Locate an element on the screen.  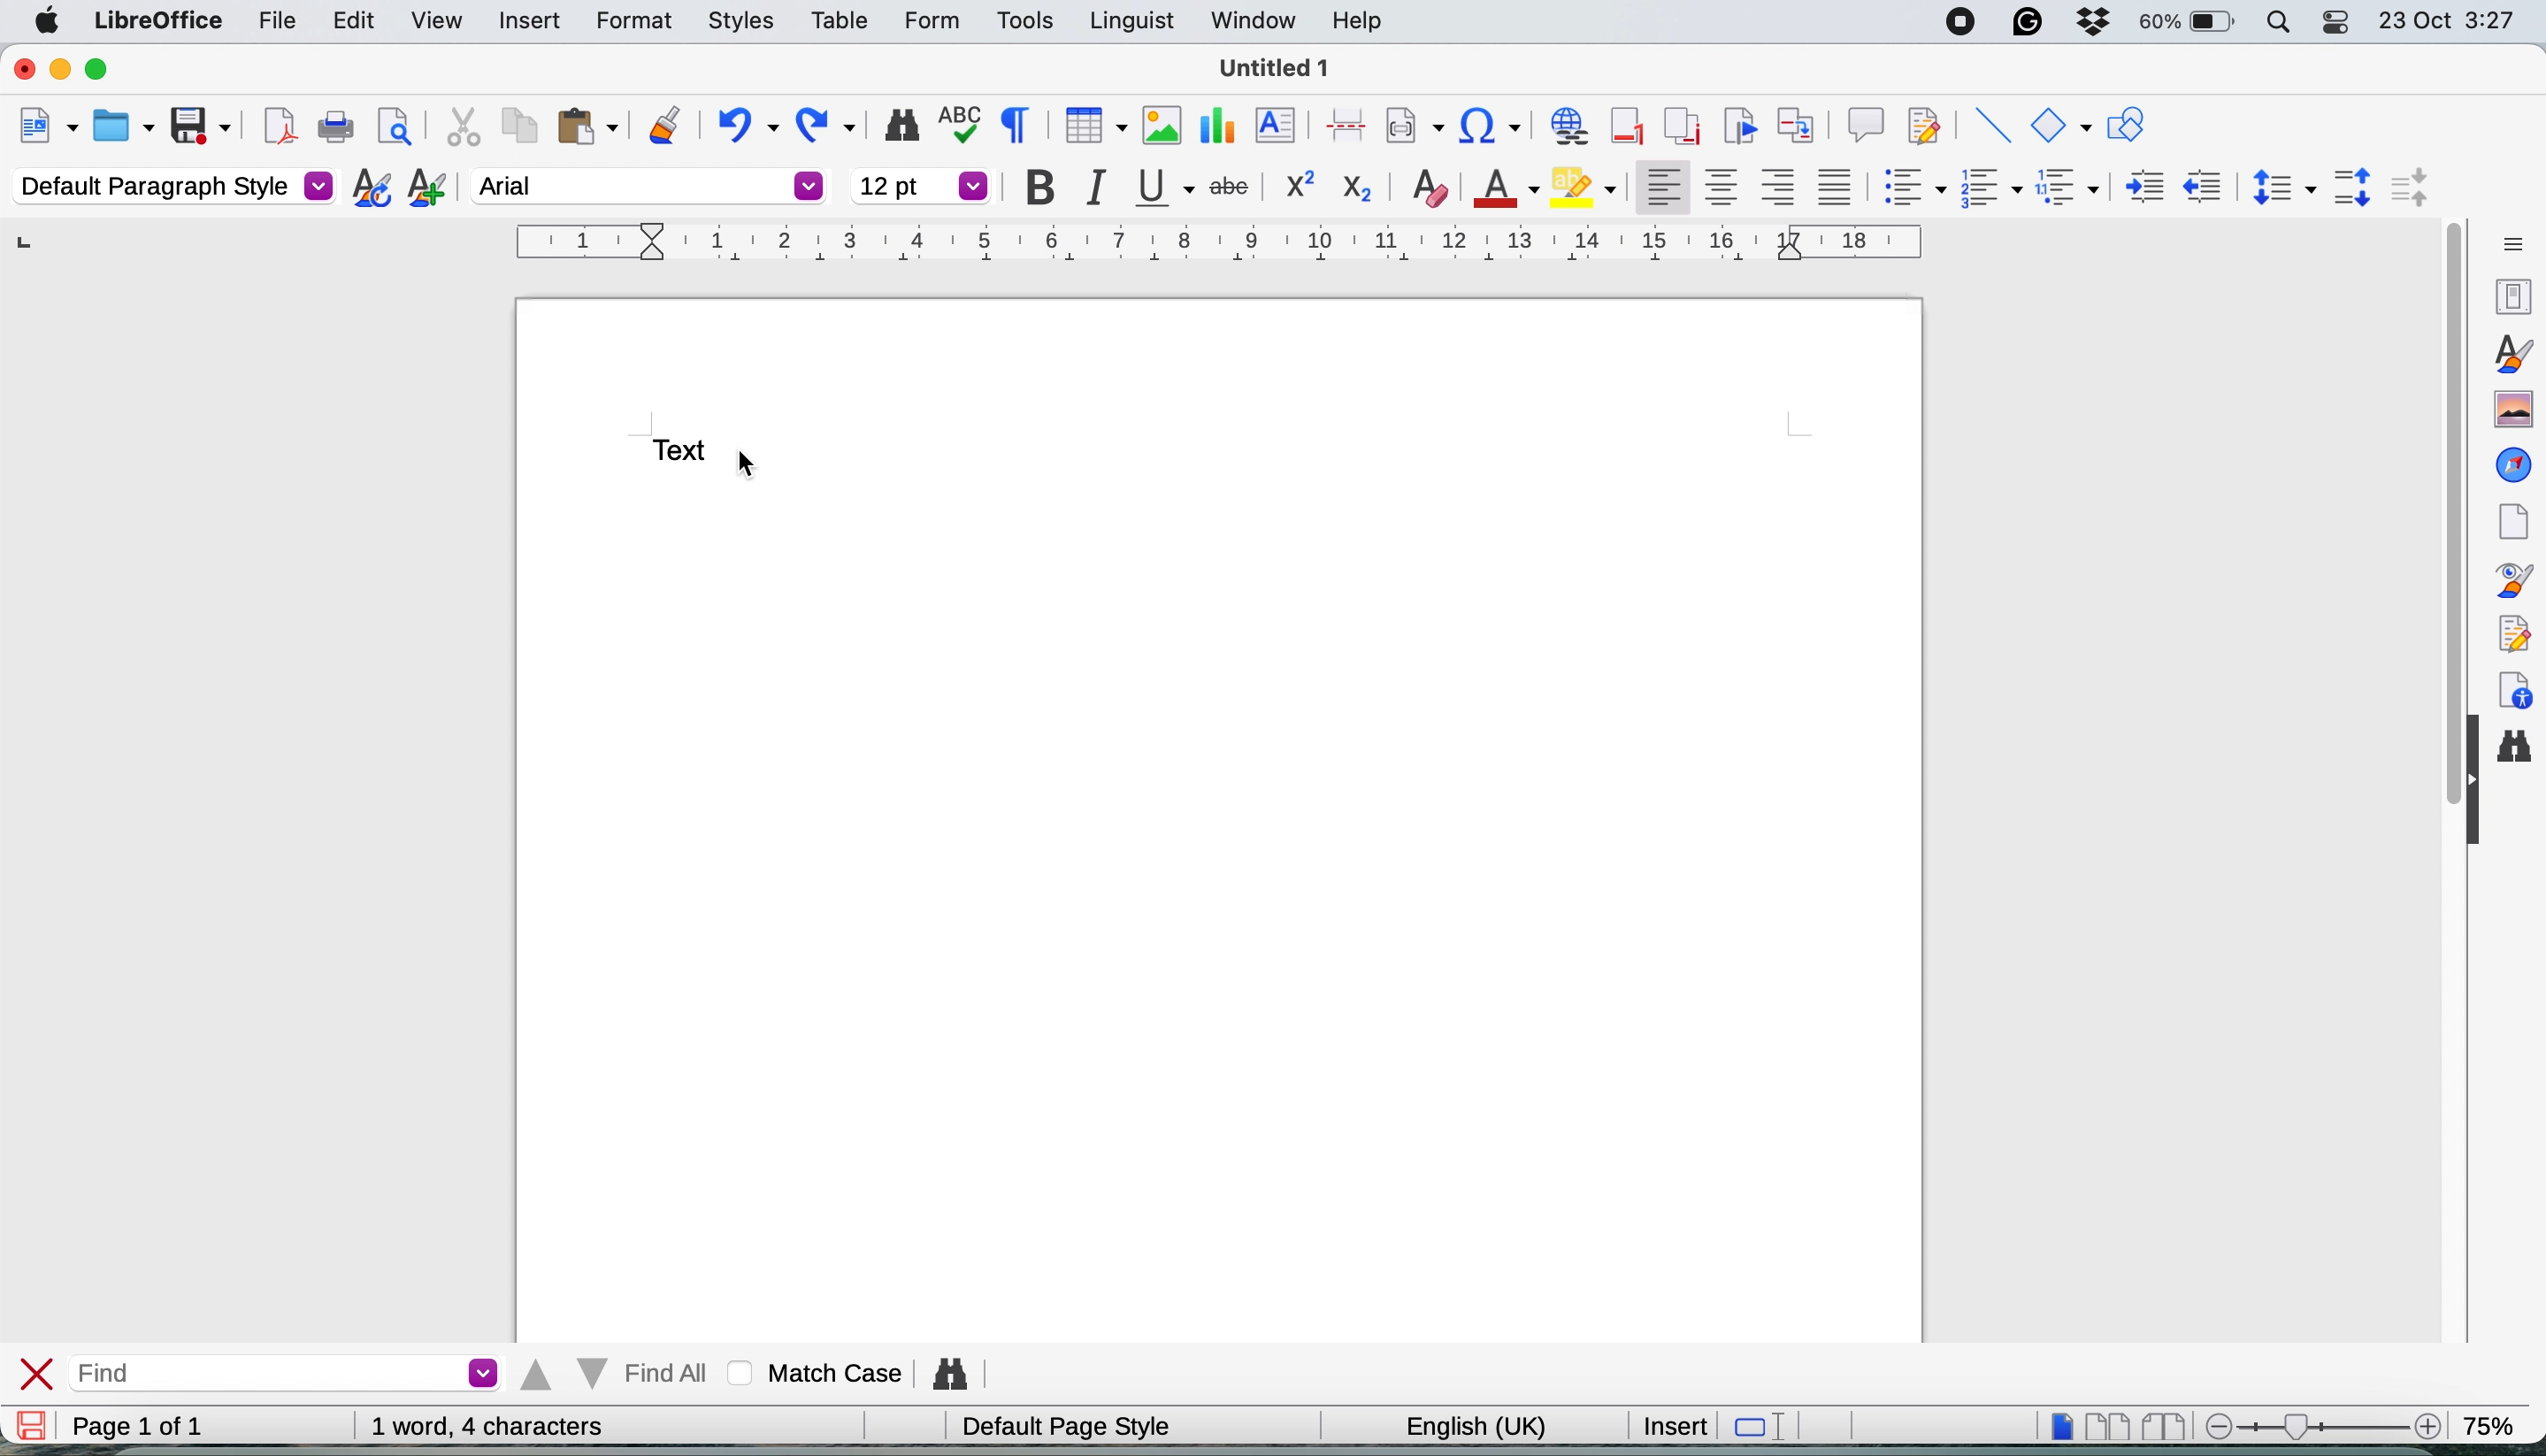
system logo is located at coordinates (47, 21).